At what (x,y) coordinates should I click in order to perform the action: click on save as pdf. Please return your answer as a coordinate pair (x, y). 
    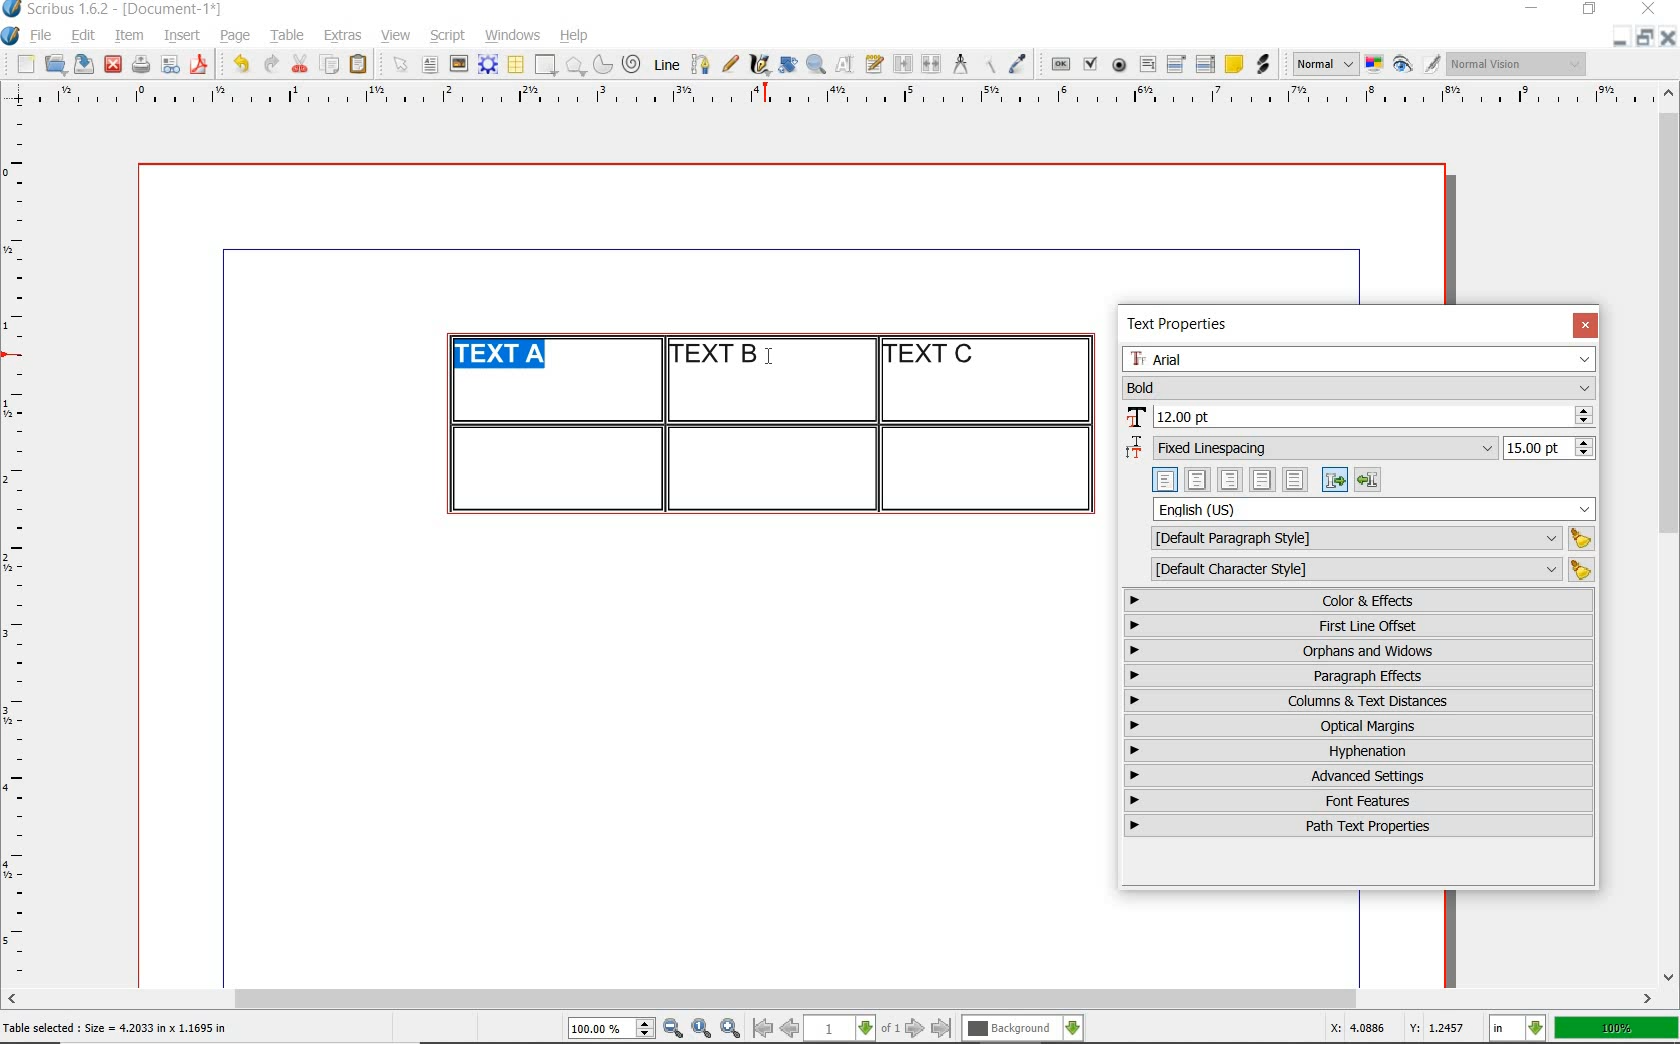
    Looking at the image, I should click on (202, 64).